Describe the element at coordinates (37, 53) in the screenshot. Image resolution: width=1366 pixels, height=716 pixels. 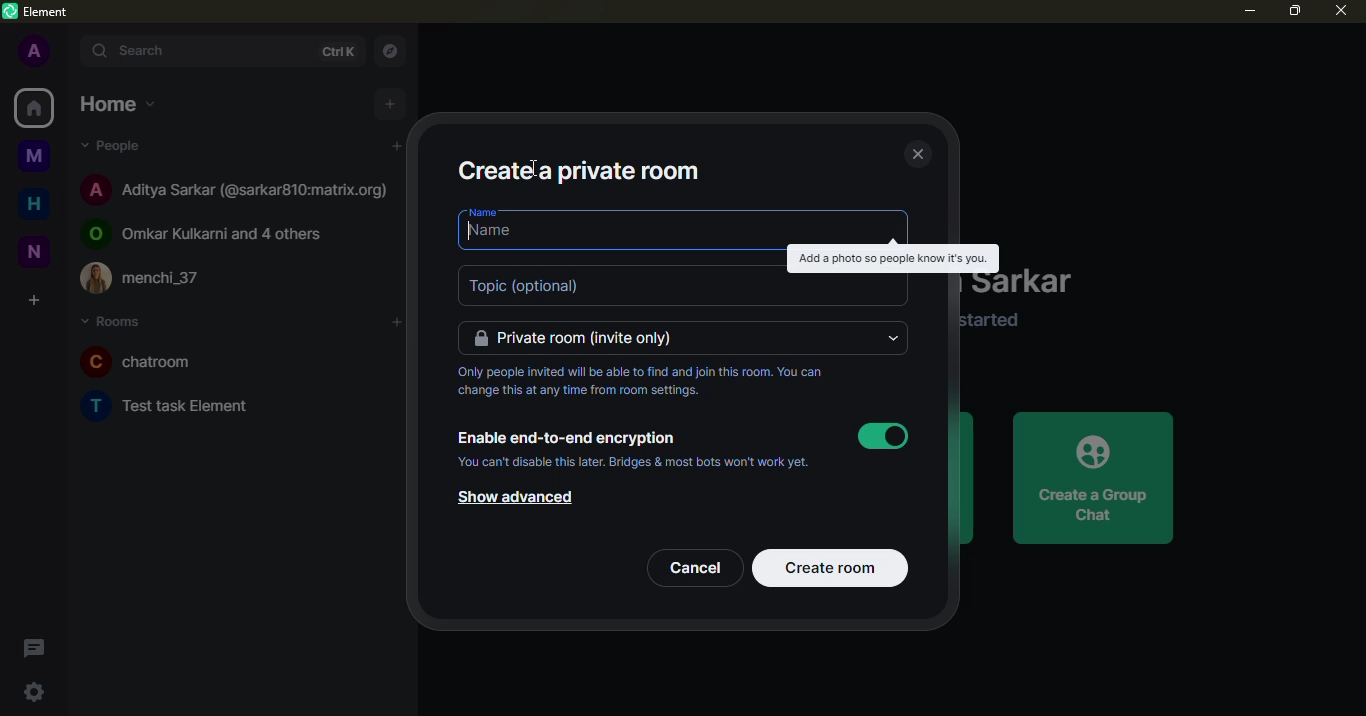
I see `profile` at that location.